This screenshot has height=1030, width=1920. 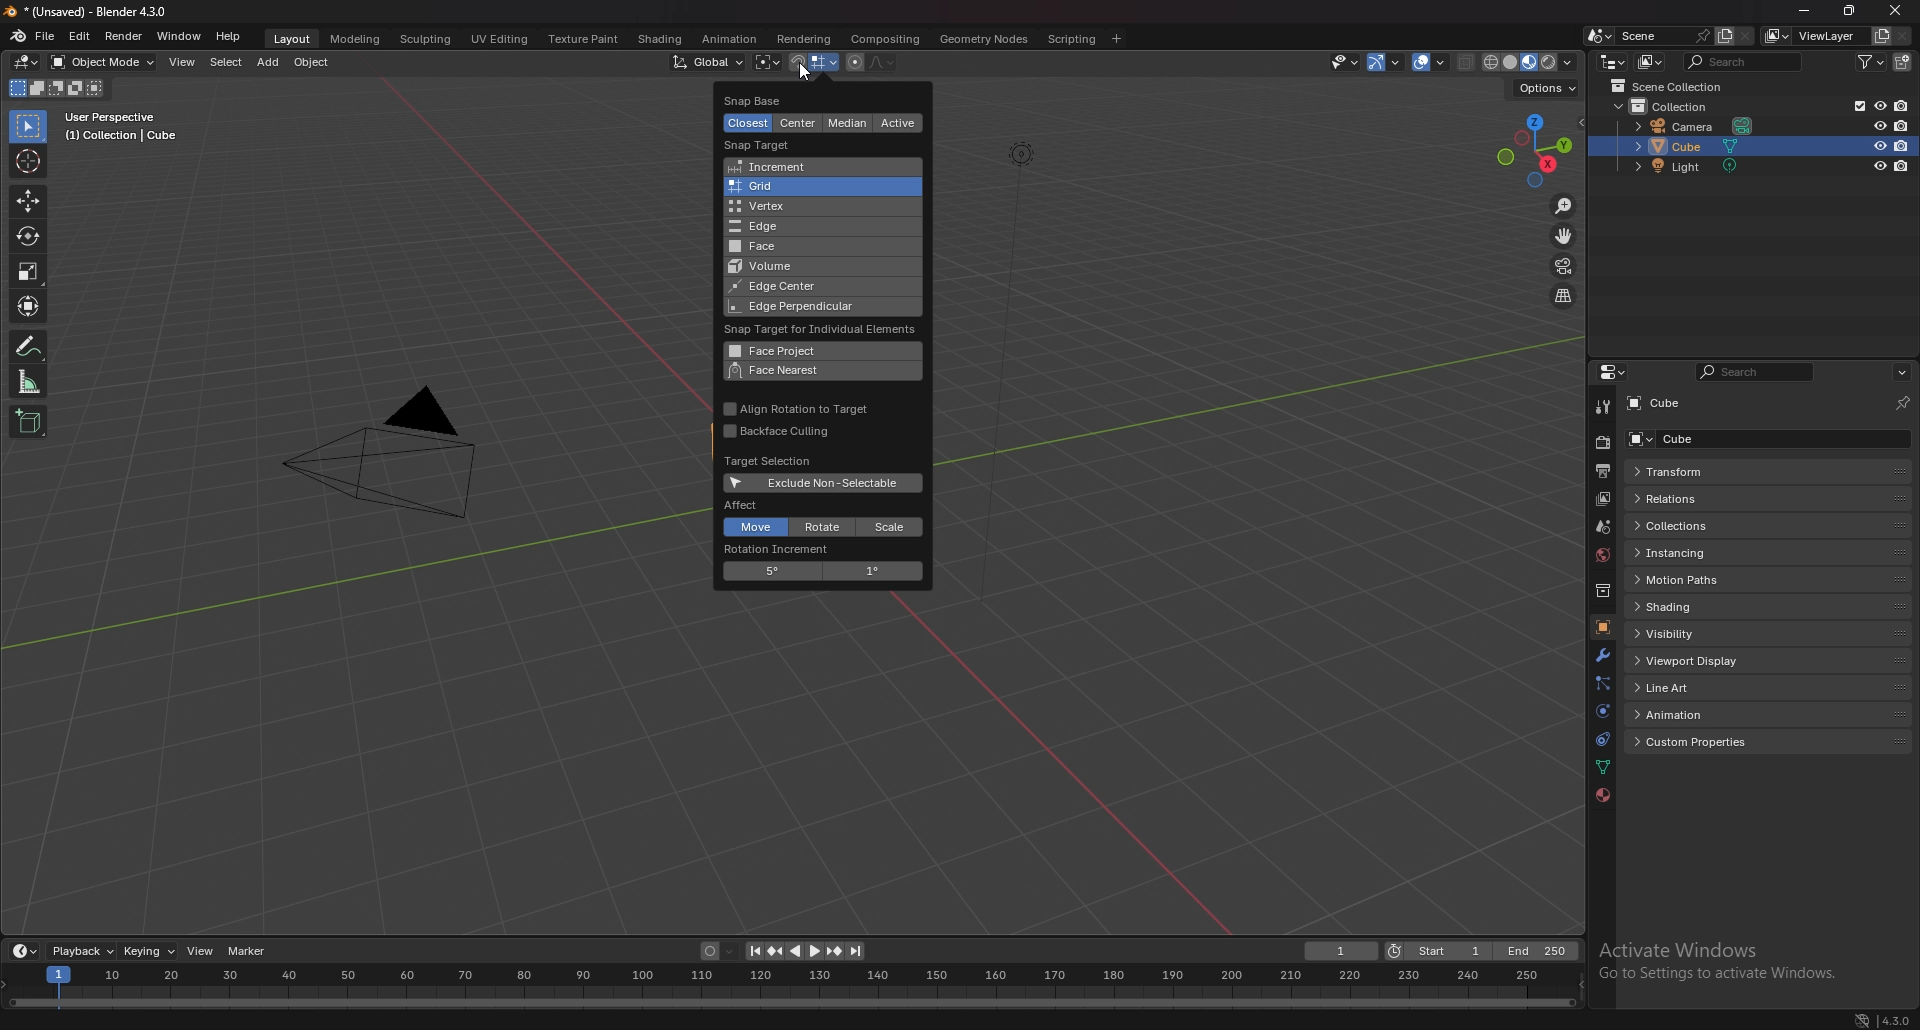 What do you see at coordinates (1861, 1015) in the screenshot?
I see `network` at bounding box center [1861, 1015].